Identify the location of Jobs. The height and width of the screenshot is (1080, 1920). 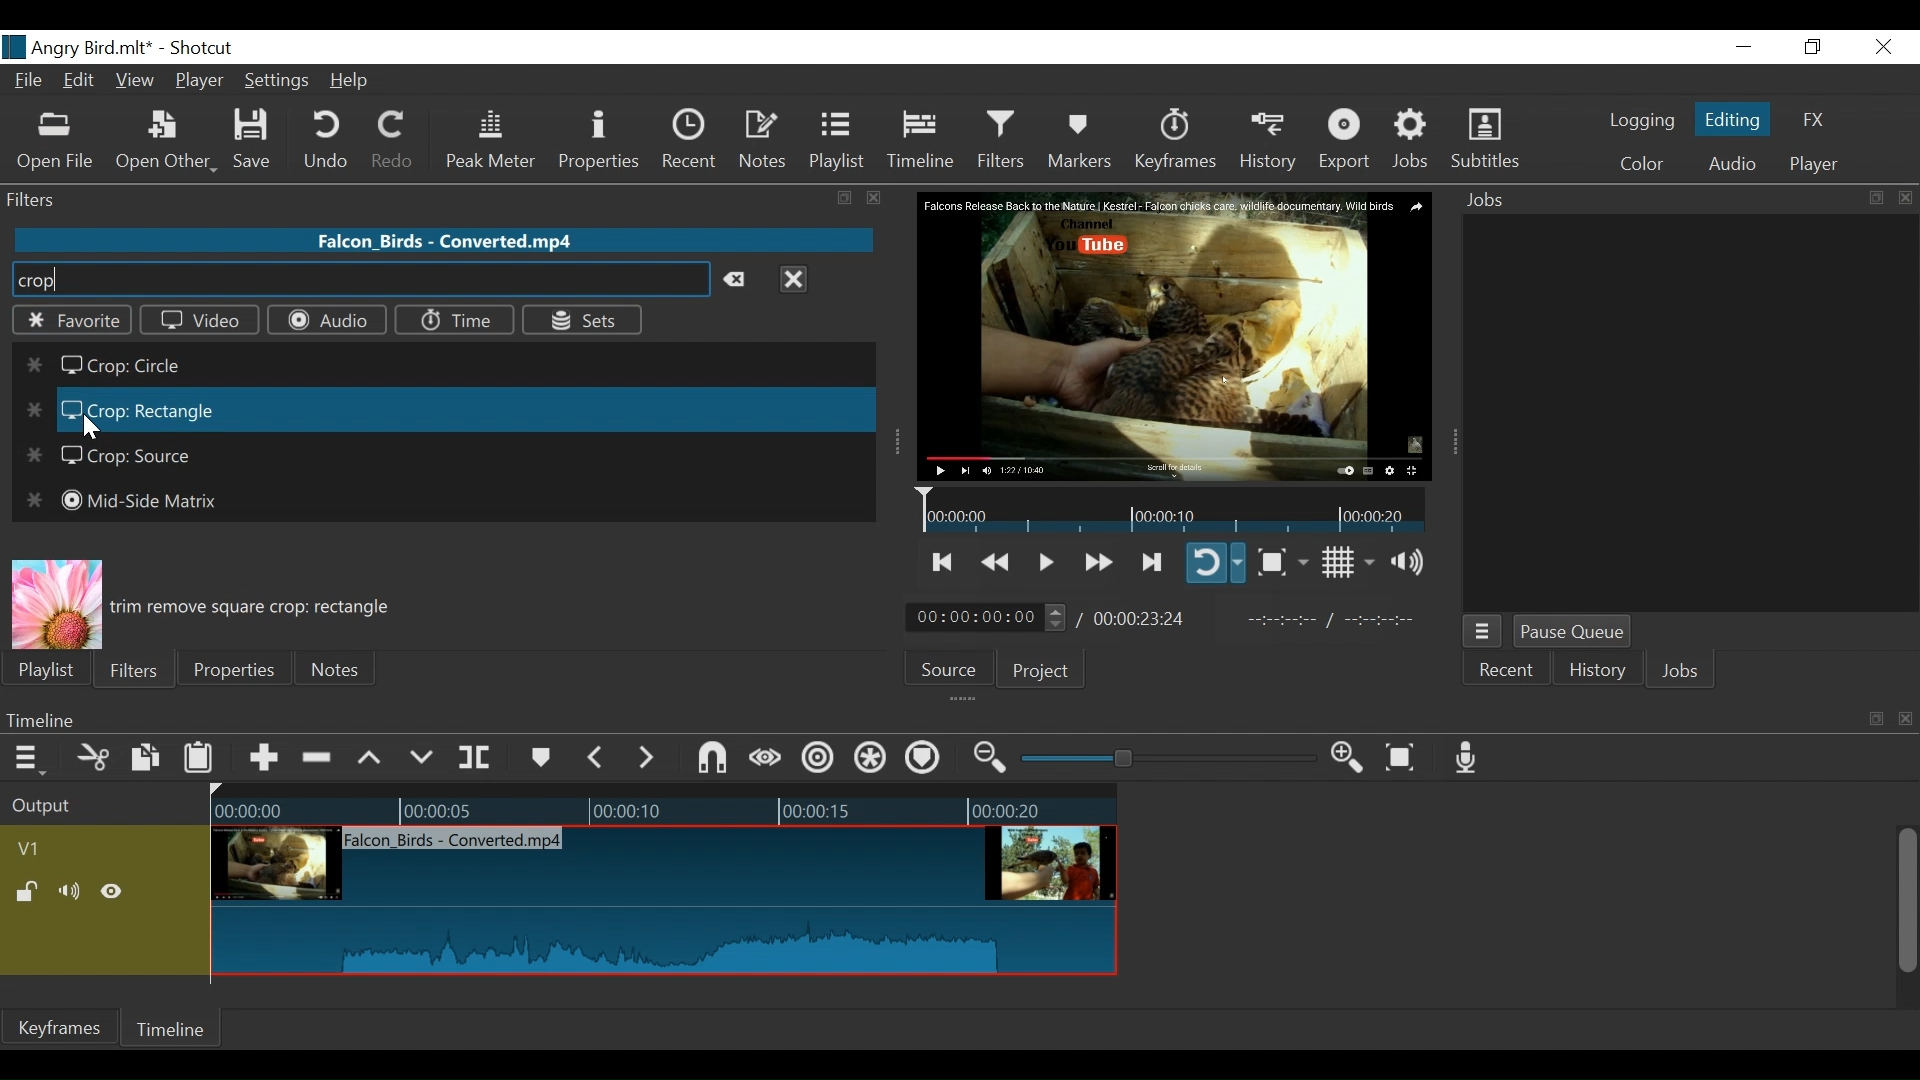
(1681, 673).